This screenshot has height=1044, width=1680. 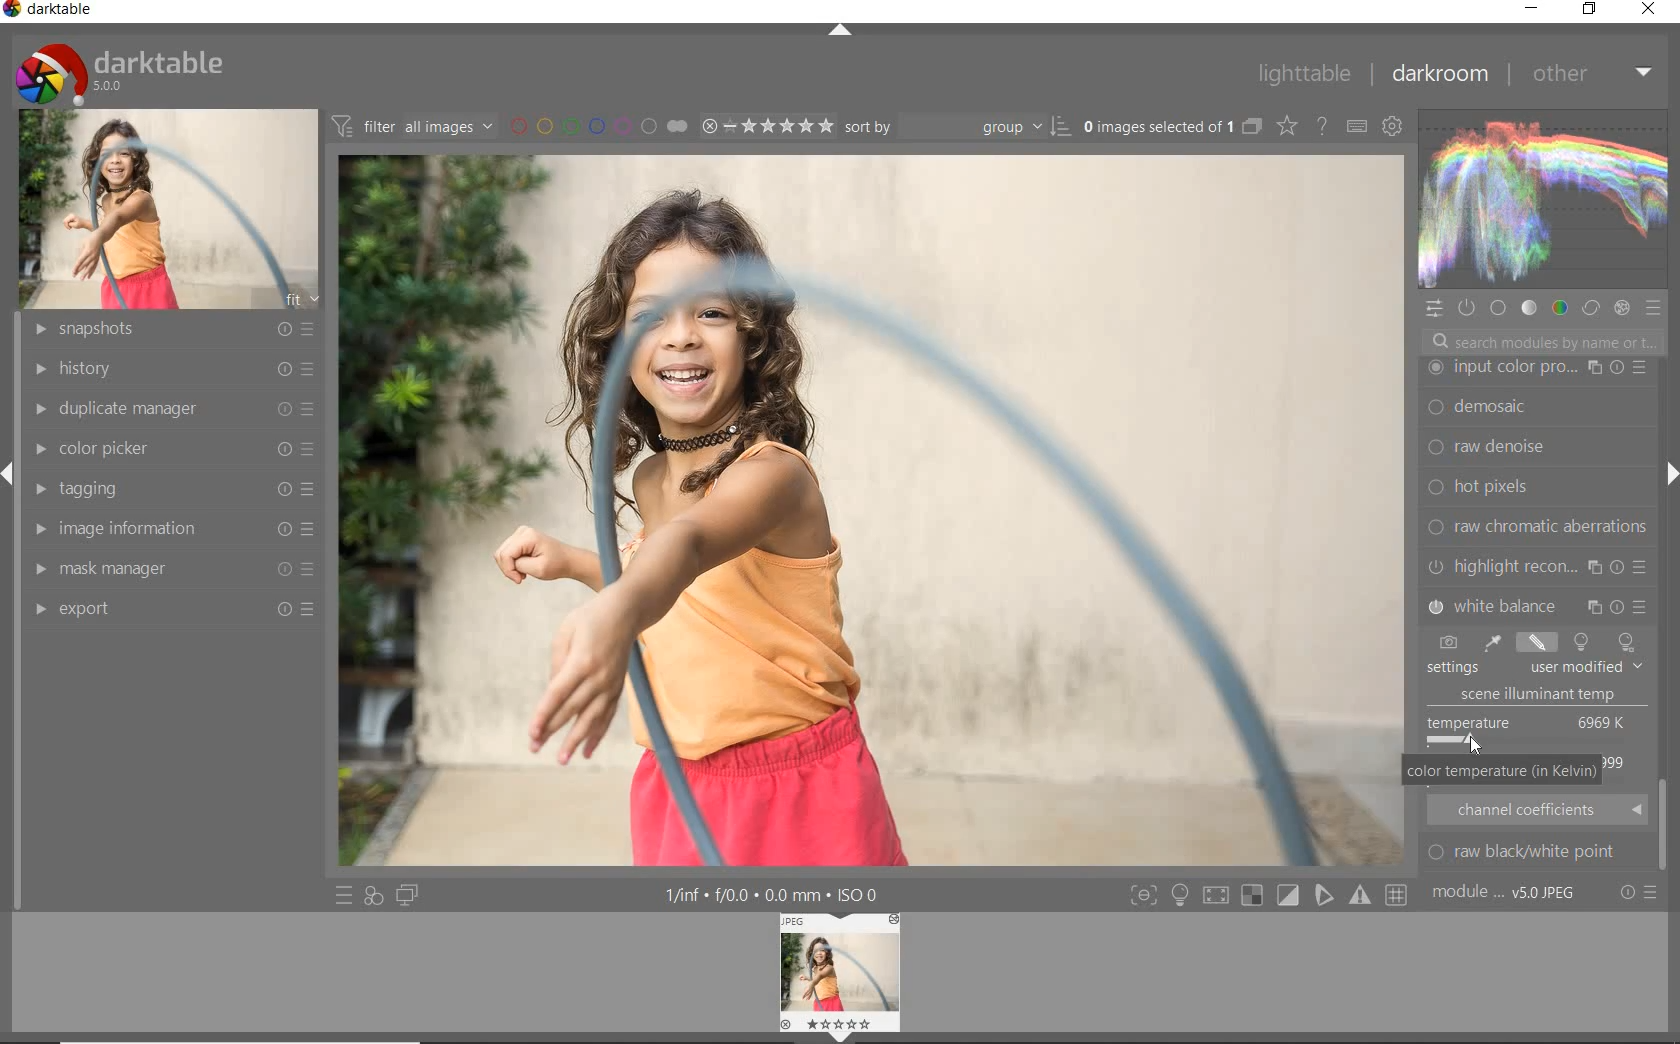 What do you see at coordinates (1179, 895) in the screenshot?
I see `sign ` at bounding box center [1179, 895].